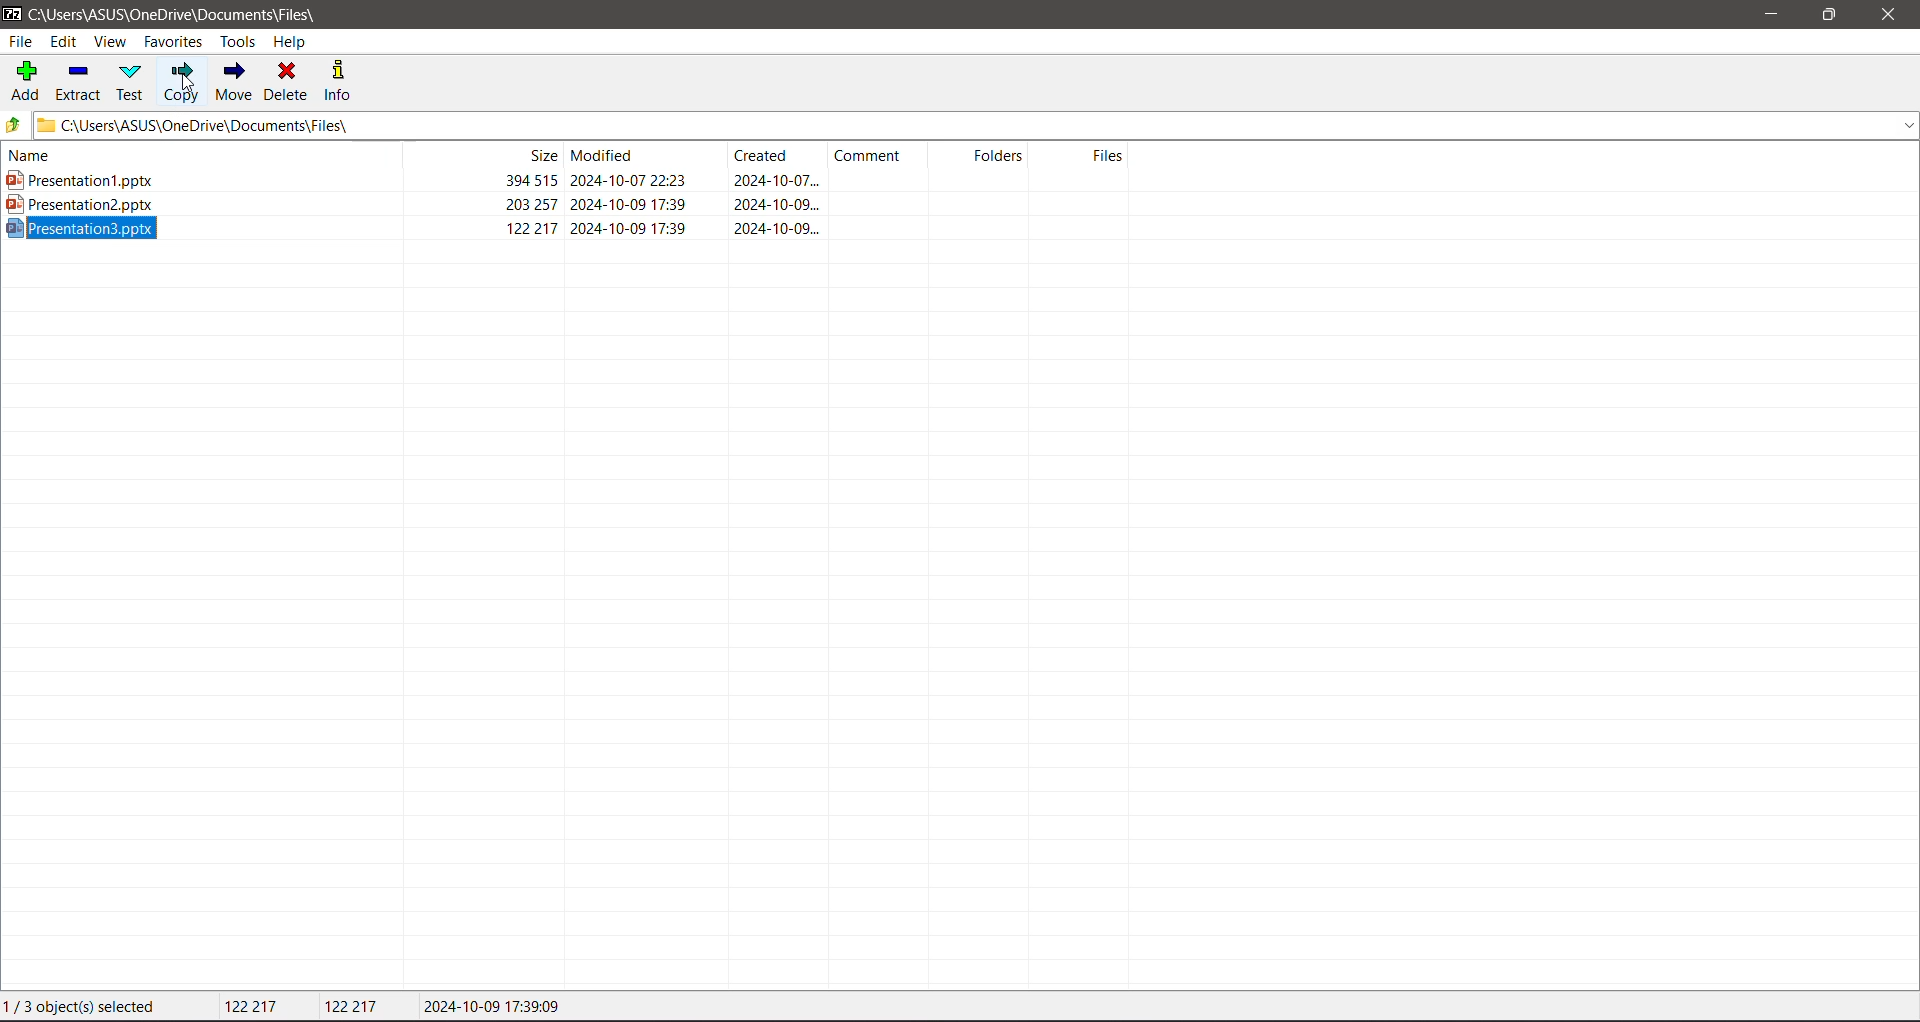  Describe the element at coordinates (1830, 13) in the screenshot. I see `Restore Down` at that location.